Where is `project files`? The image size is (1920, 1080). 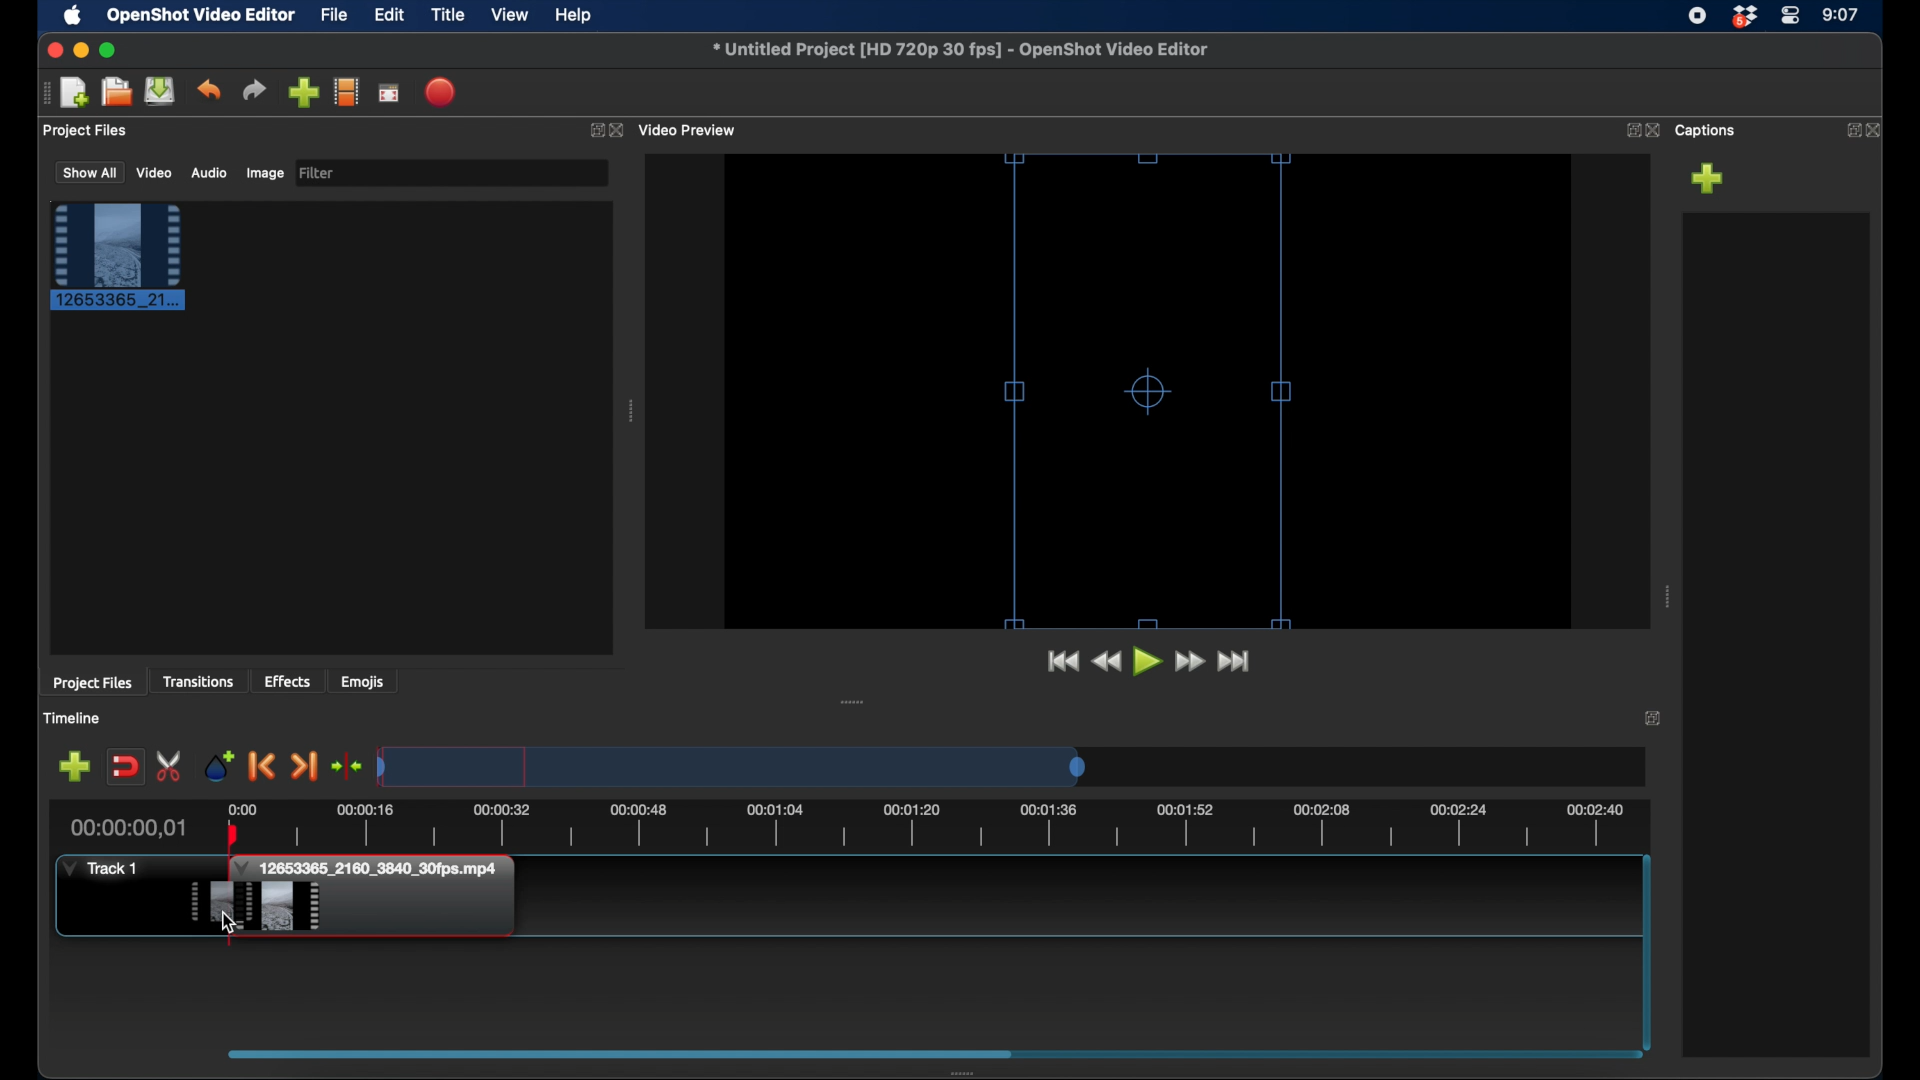 project files is located at coordinates (95, 684).